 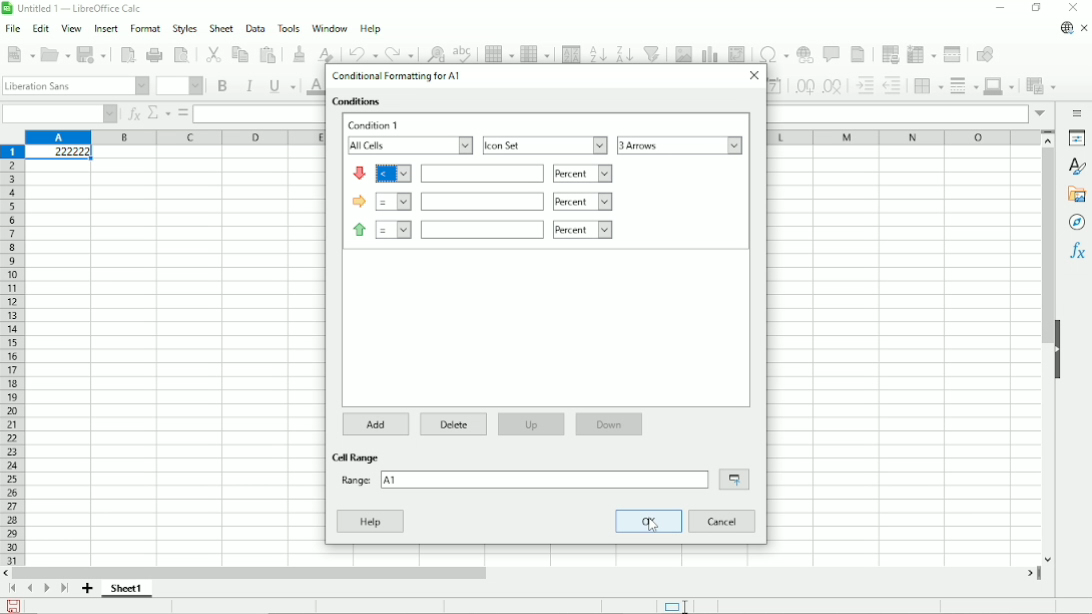 I want to click on All cells, so click(x=409, y=146).